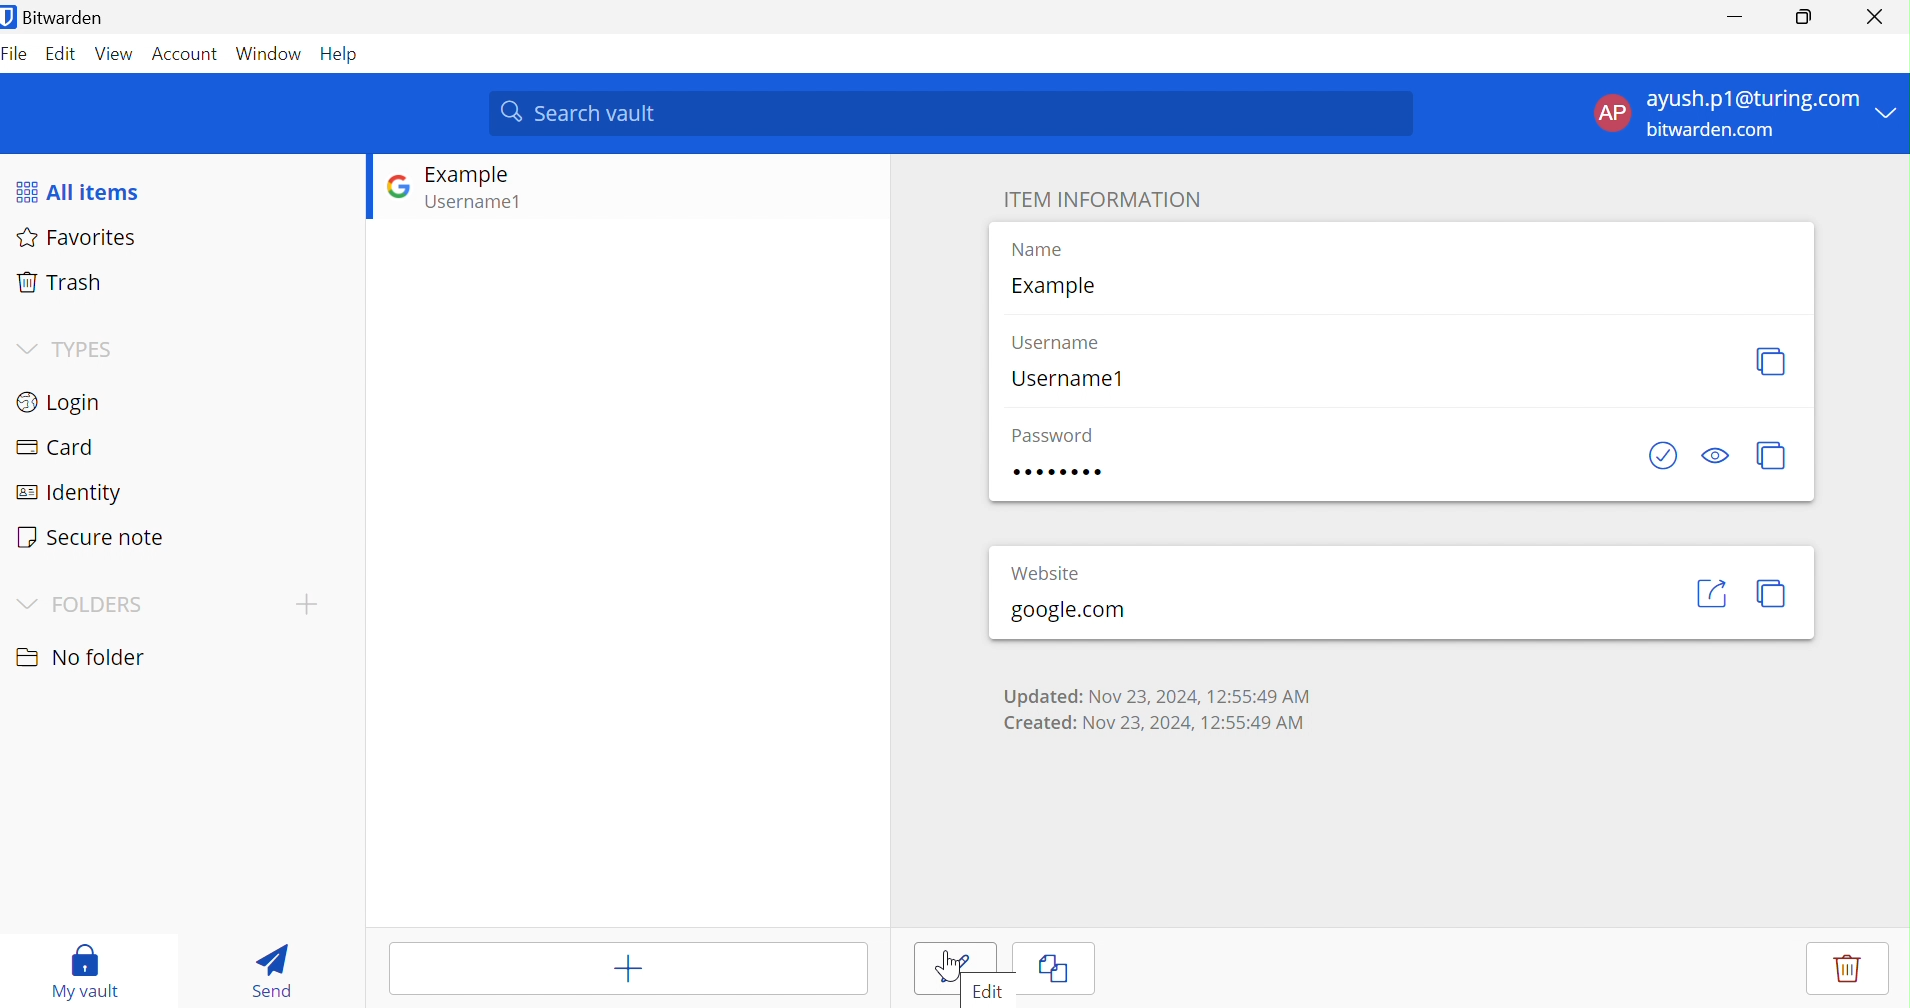  Describe the element at coordinates (78, 657) in the screenshot. I see `No folder` at that location.